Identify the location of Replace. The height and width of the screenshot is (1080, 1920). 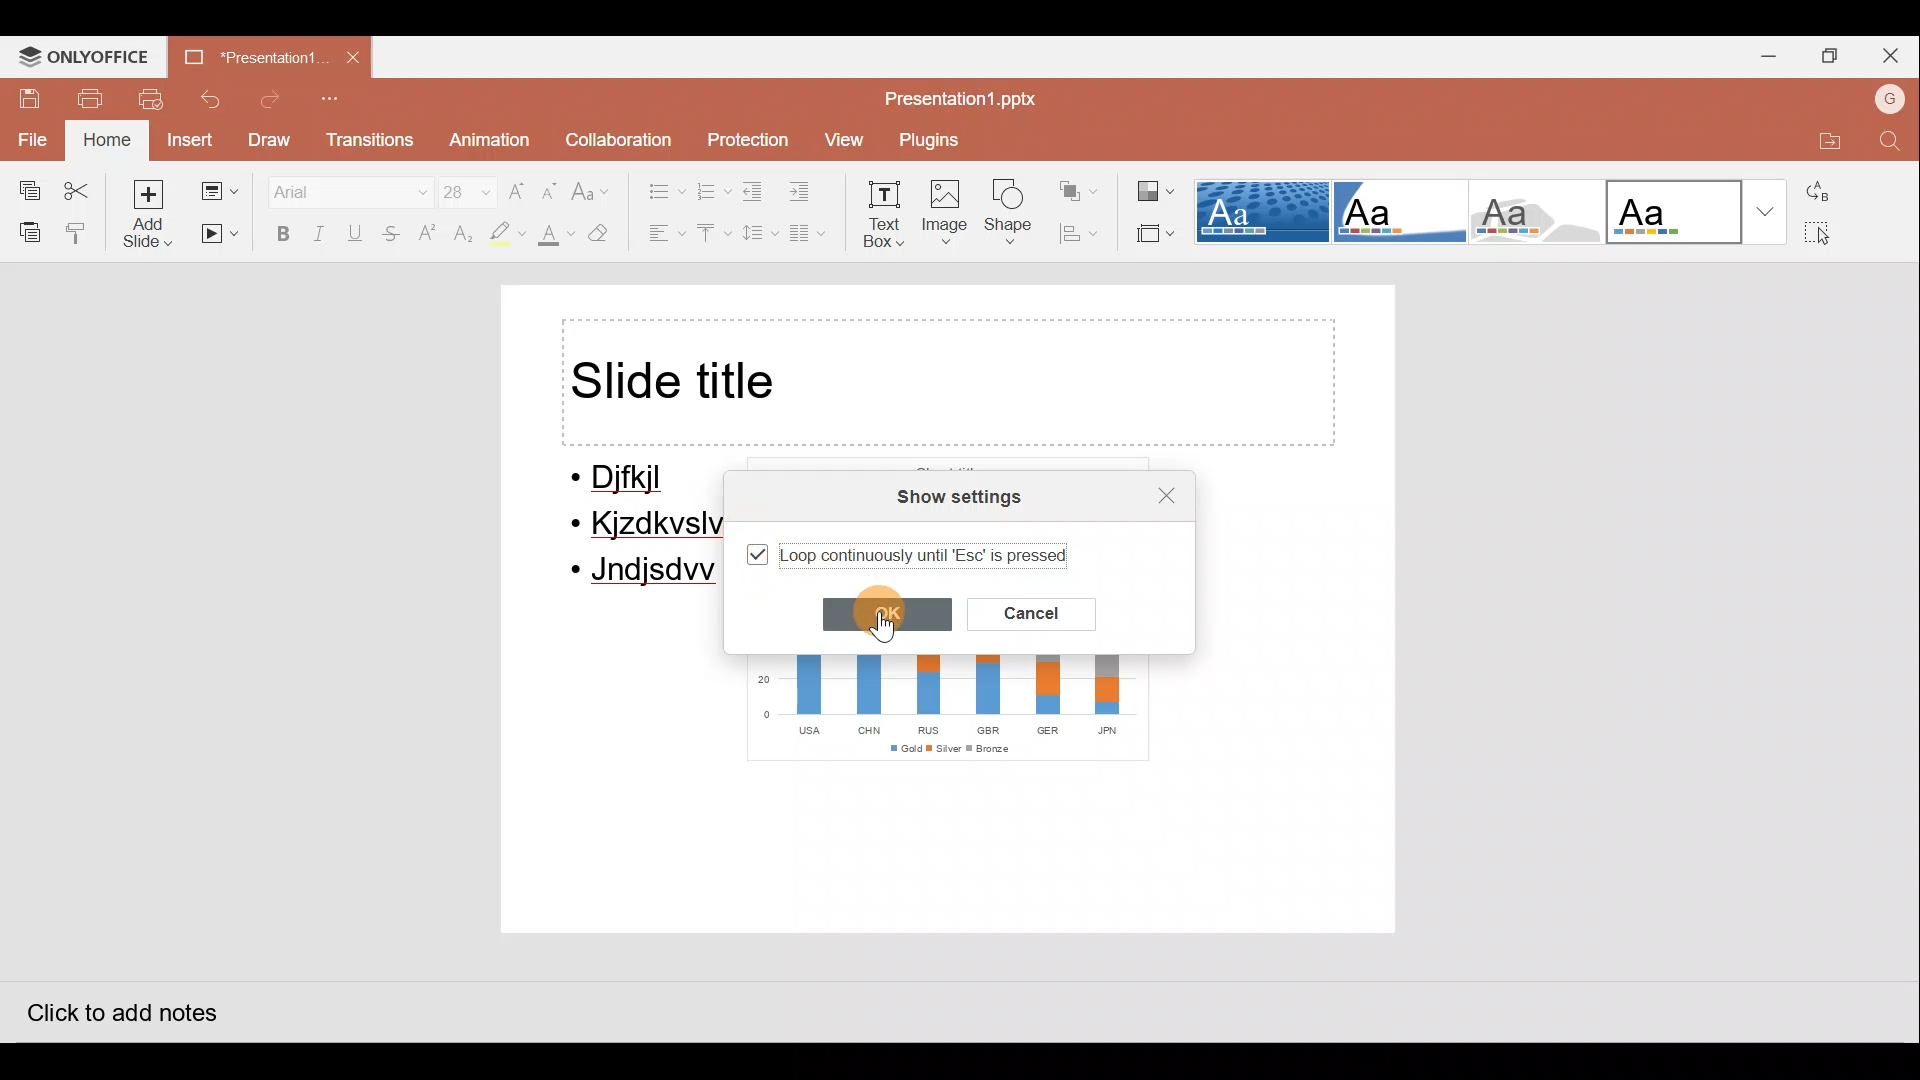
(1829, 197).